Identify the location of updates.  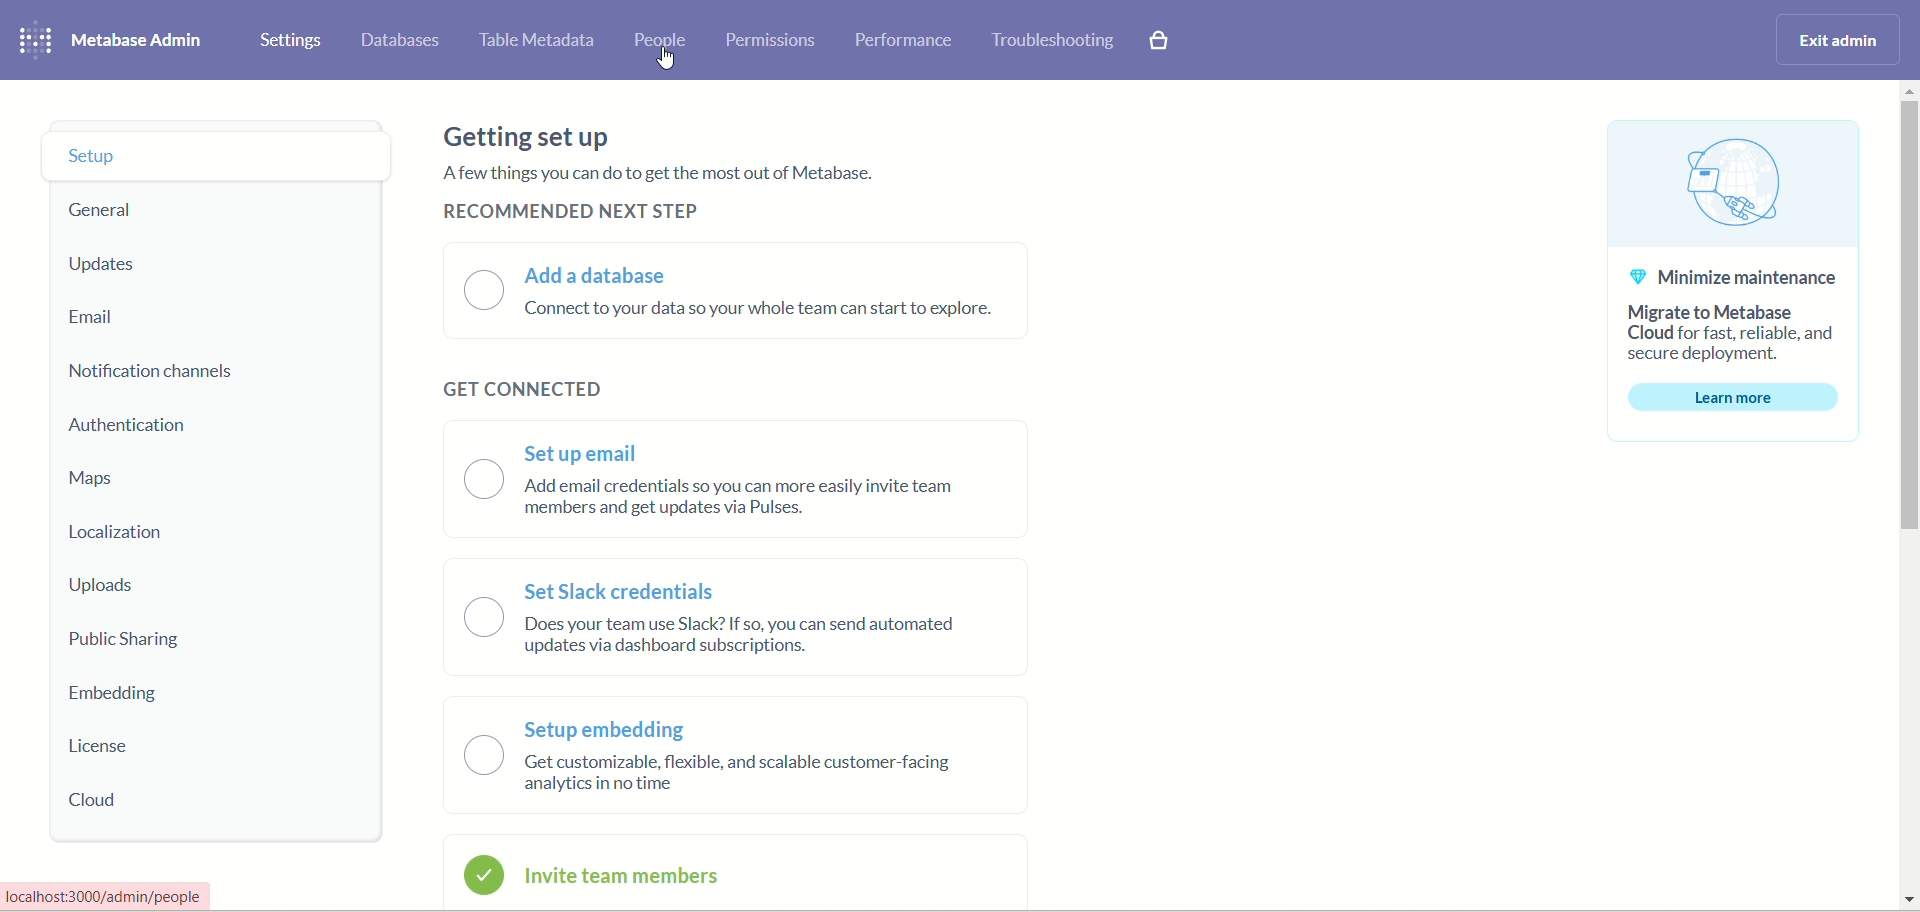
(104, 267).